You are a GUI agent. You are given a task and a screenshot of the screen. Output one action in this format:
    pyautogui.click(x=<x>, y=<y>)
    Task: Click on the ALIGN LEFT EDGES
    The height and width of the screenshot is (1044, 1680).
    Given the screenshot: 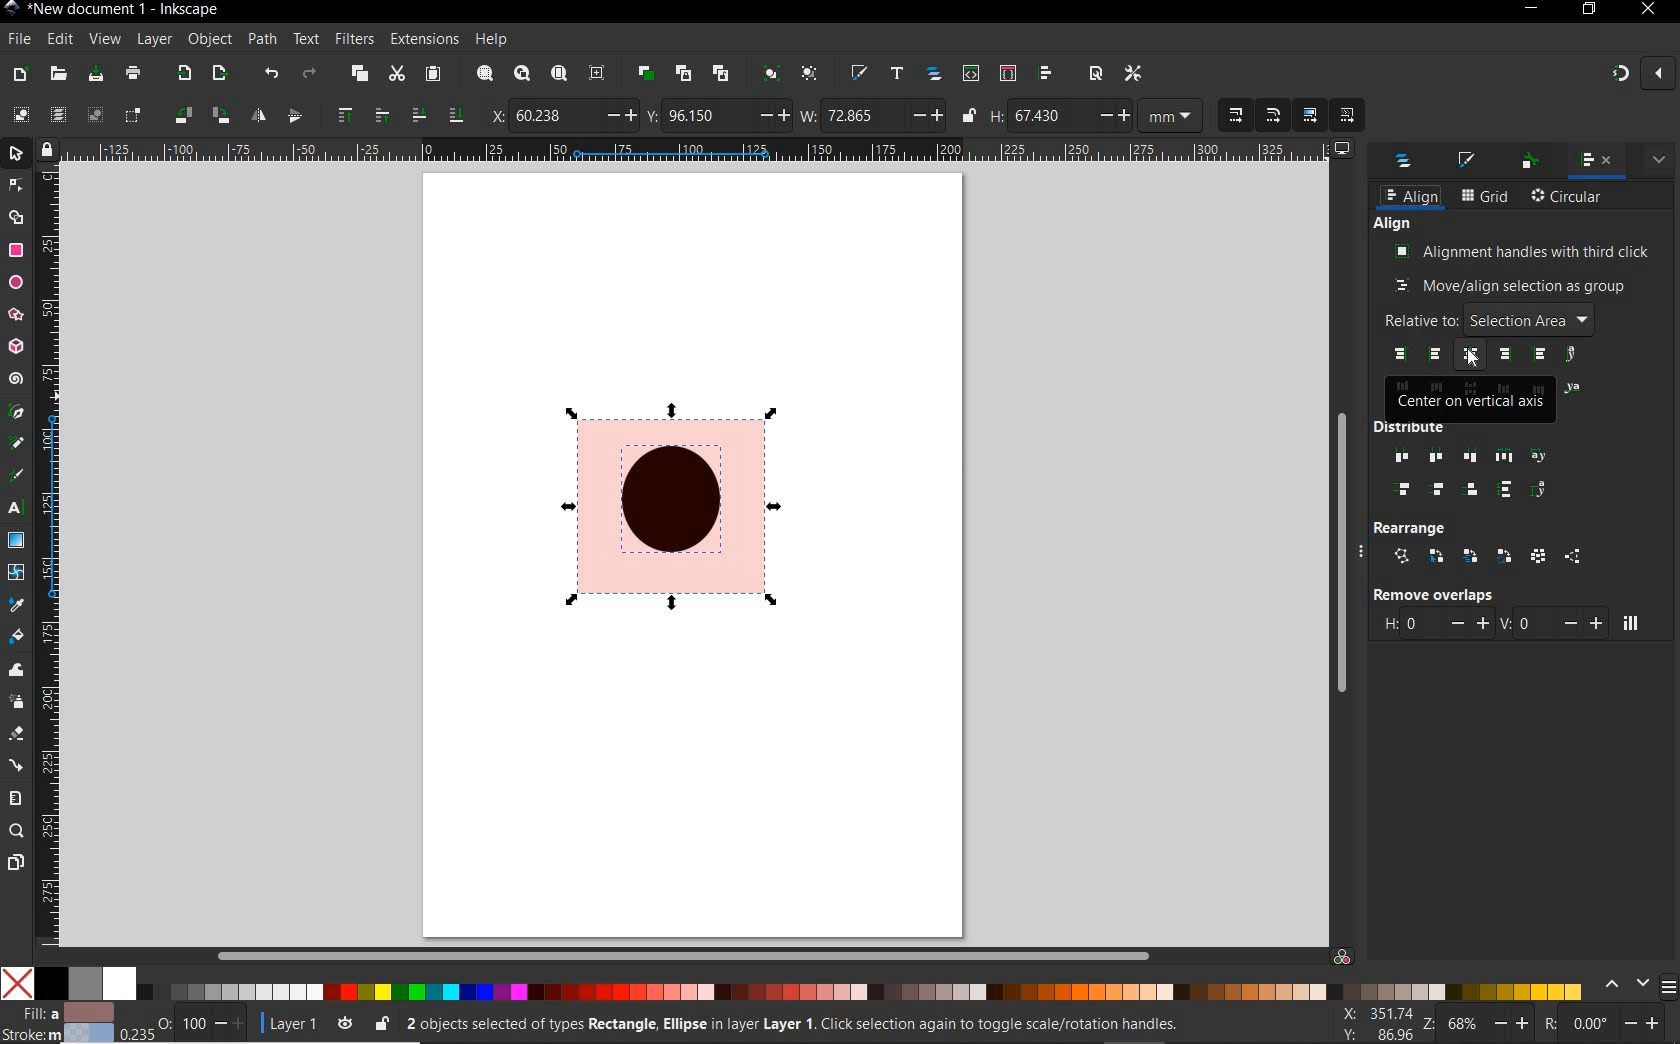 What is the action you would take?
    pyautogui.click(x=1437, y=355)
    